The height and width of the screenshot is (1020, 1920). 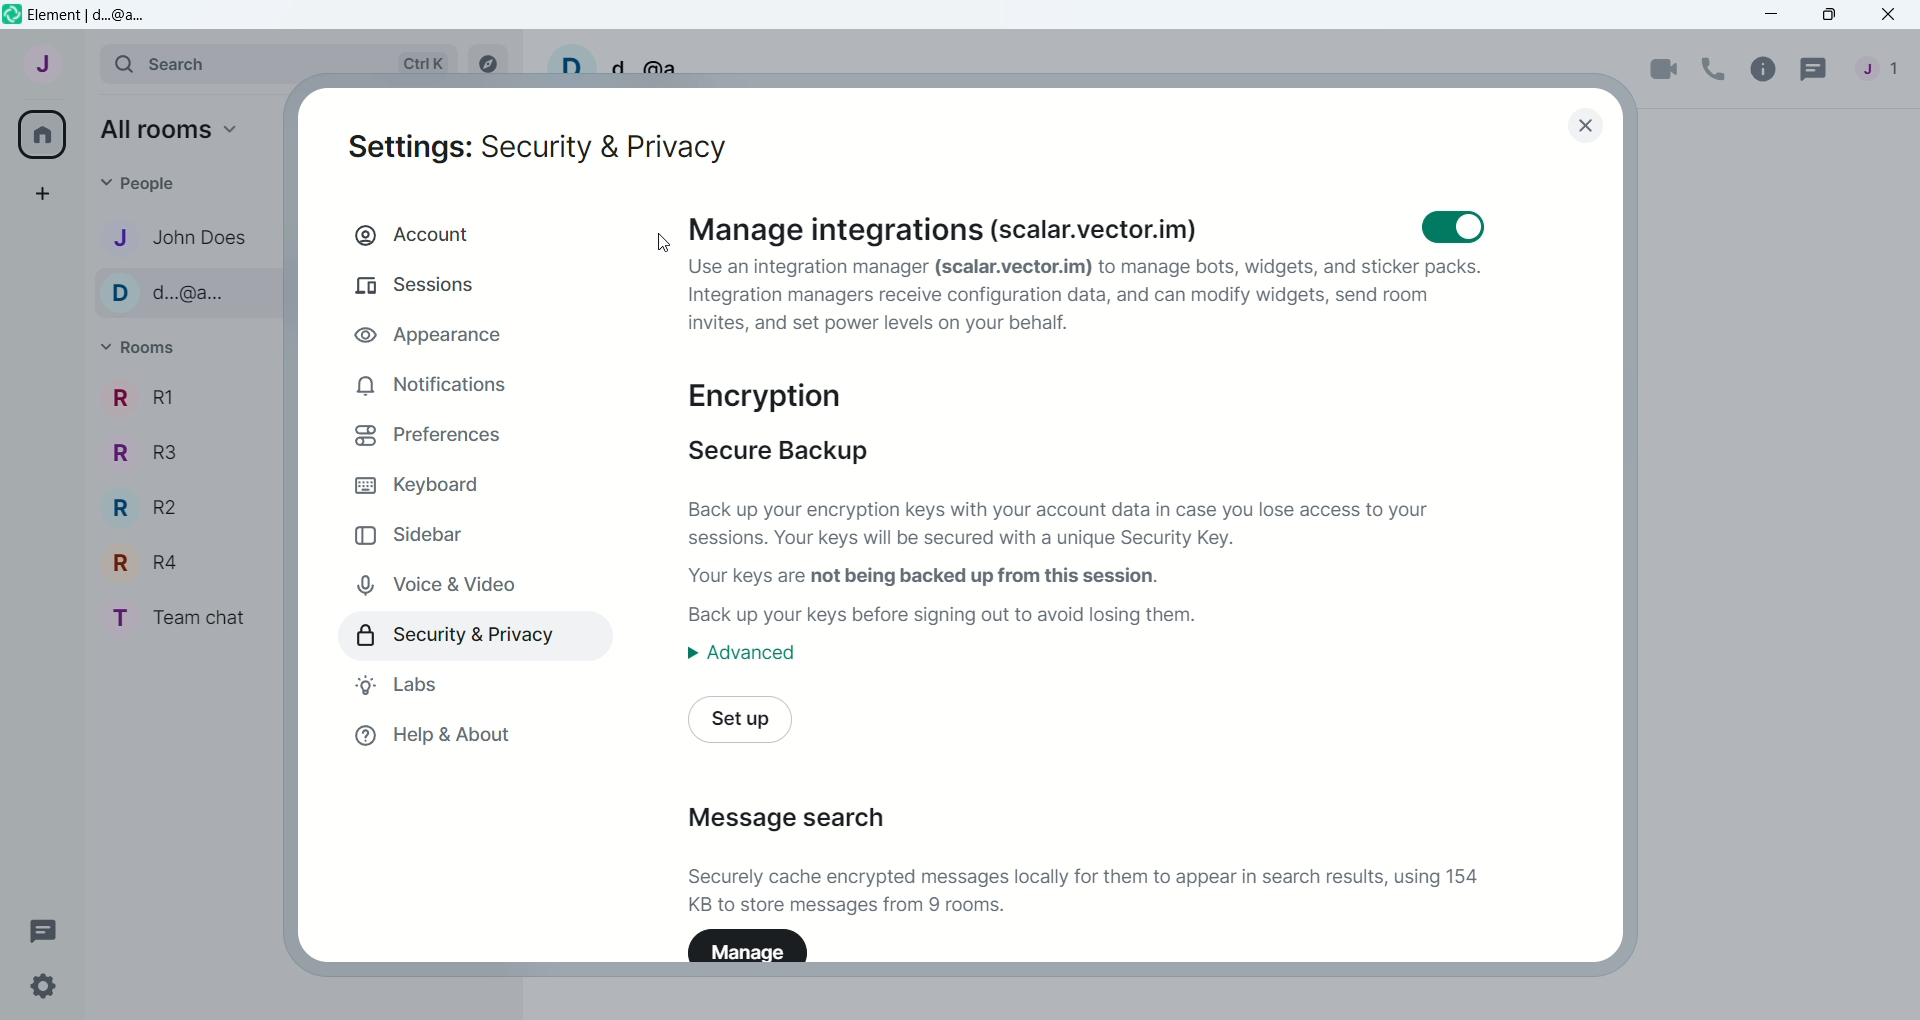 What do you see at coordinates (145, 184) in the screenshot?
I see `people` at bounding box center [145, 184].